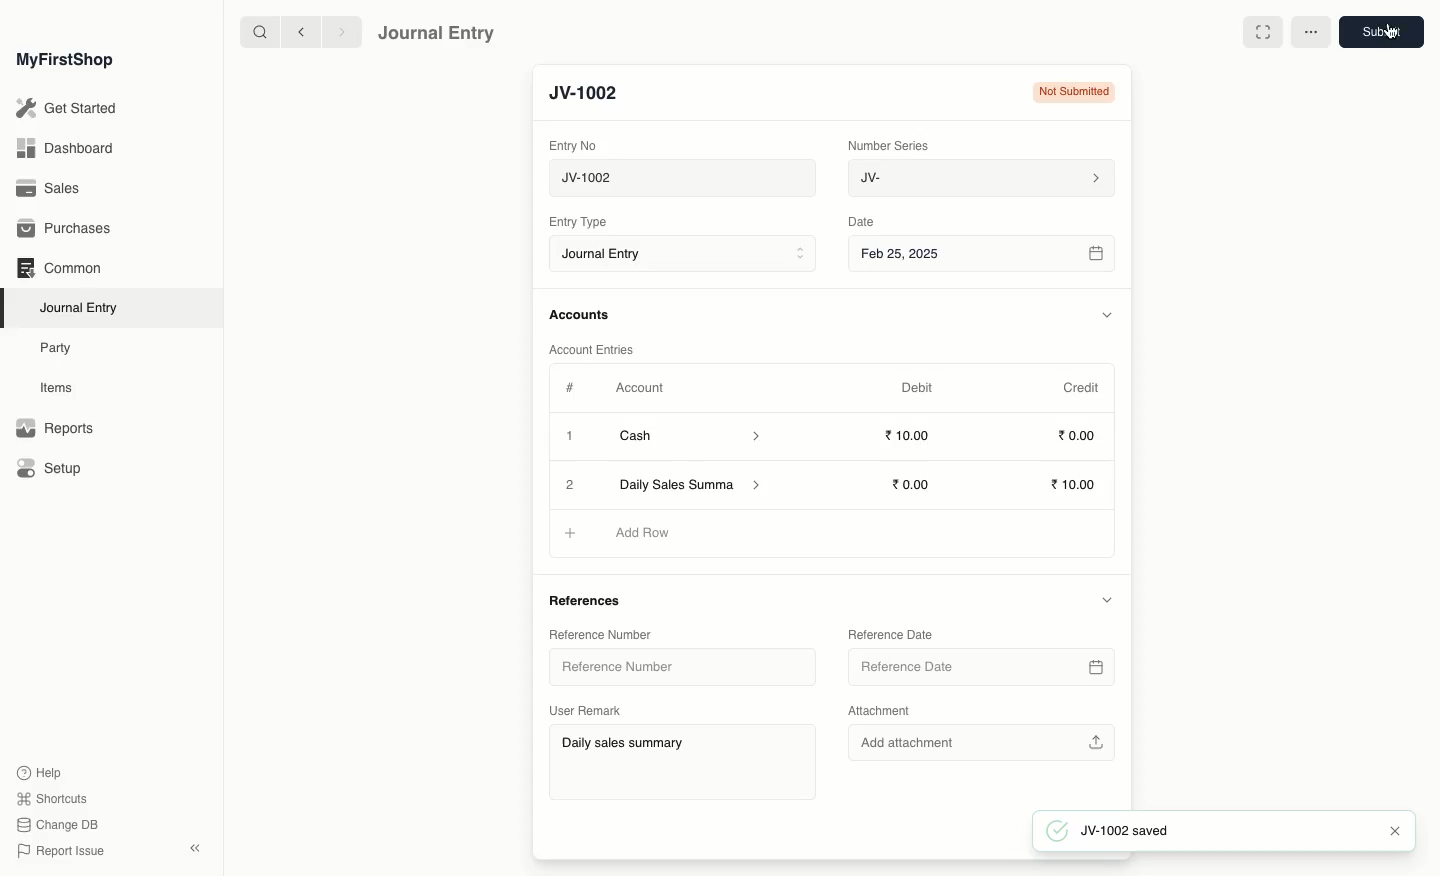 The height and width of the screenshot is (876, 1440). What do you see at coordinates (1080, 386) in the screenshot?
I see `Credit` at bounding box center [1080, 386].